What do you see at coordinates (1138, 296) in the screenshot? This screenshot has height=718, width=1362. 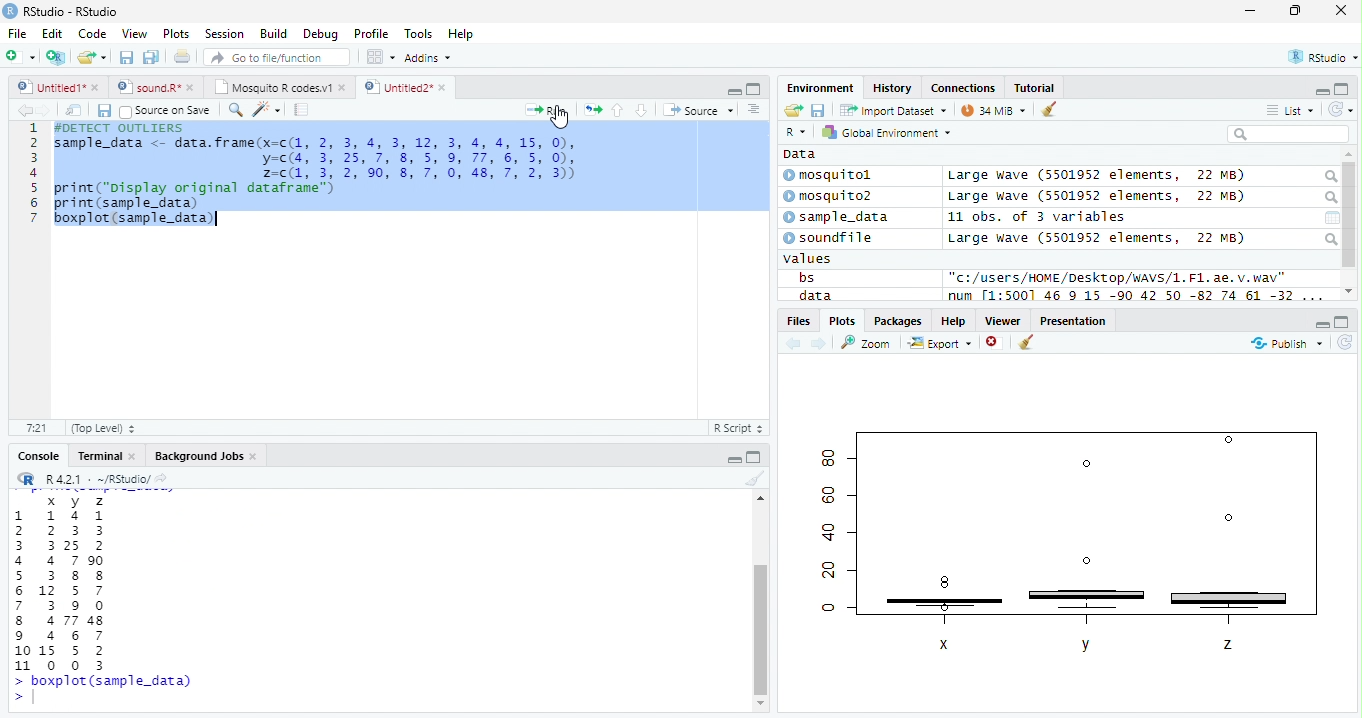 I see `num (1:5001 46 9 15 -90 42 50 -82 74 61 -32 ...` at bounding box center [1138, 296].